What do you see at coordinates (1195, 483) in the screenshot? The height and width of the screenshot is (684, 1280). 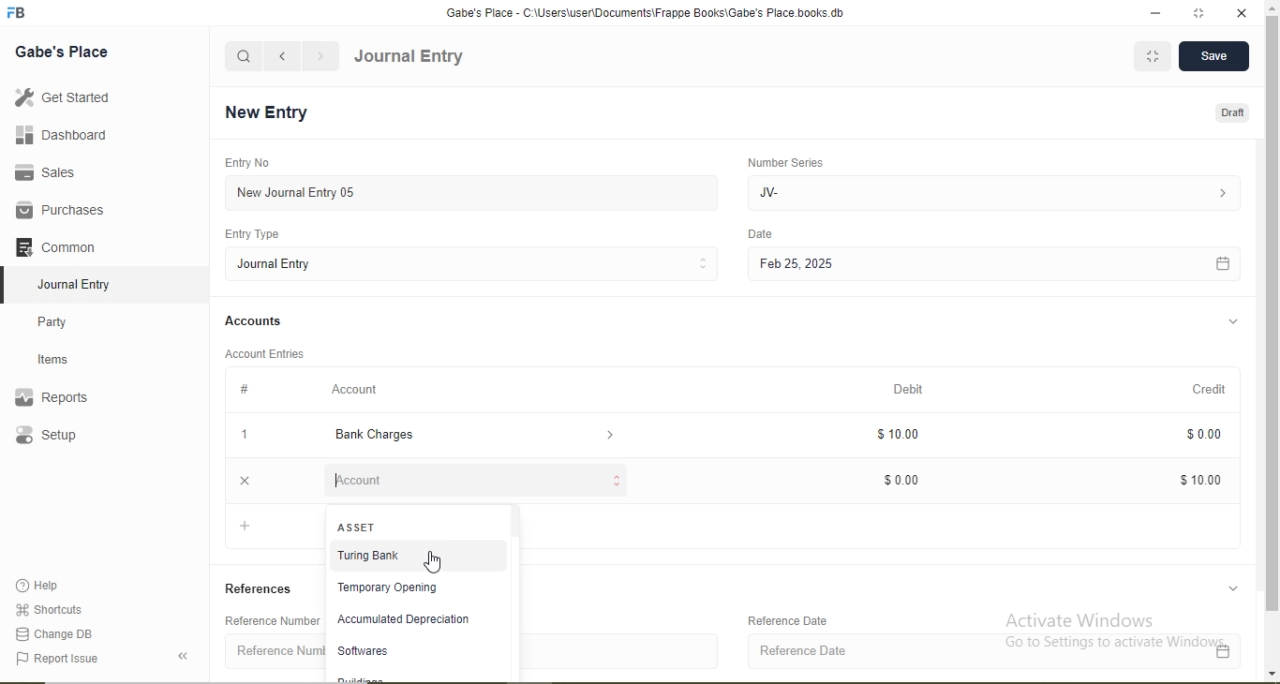 I see `$10.00` at bounding box center [1195, 483].